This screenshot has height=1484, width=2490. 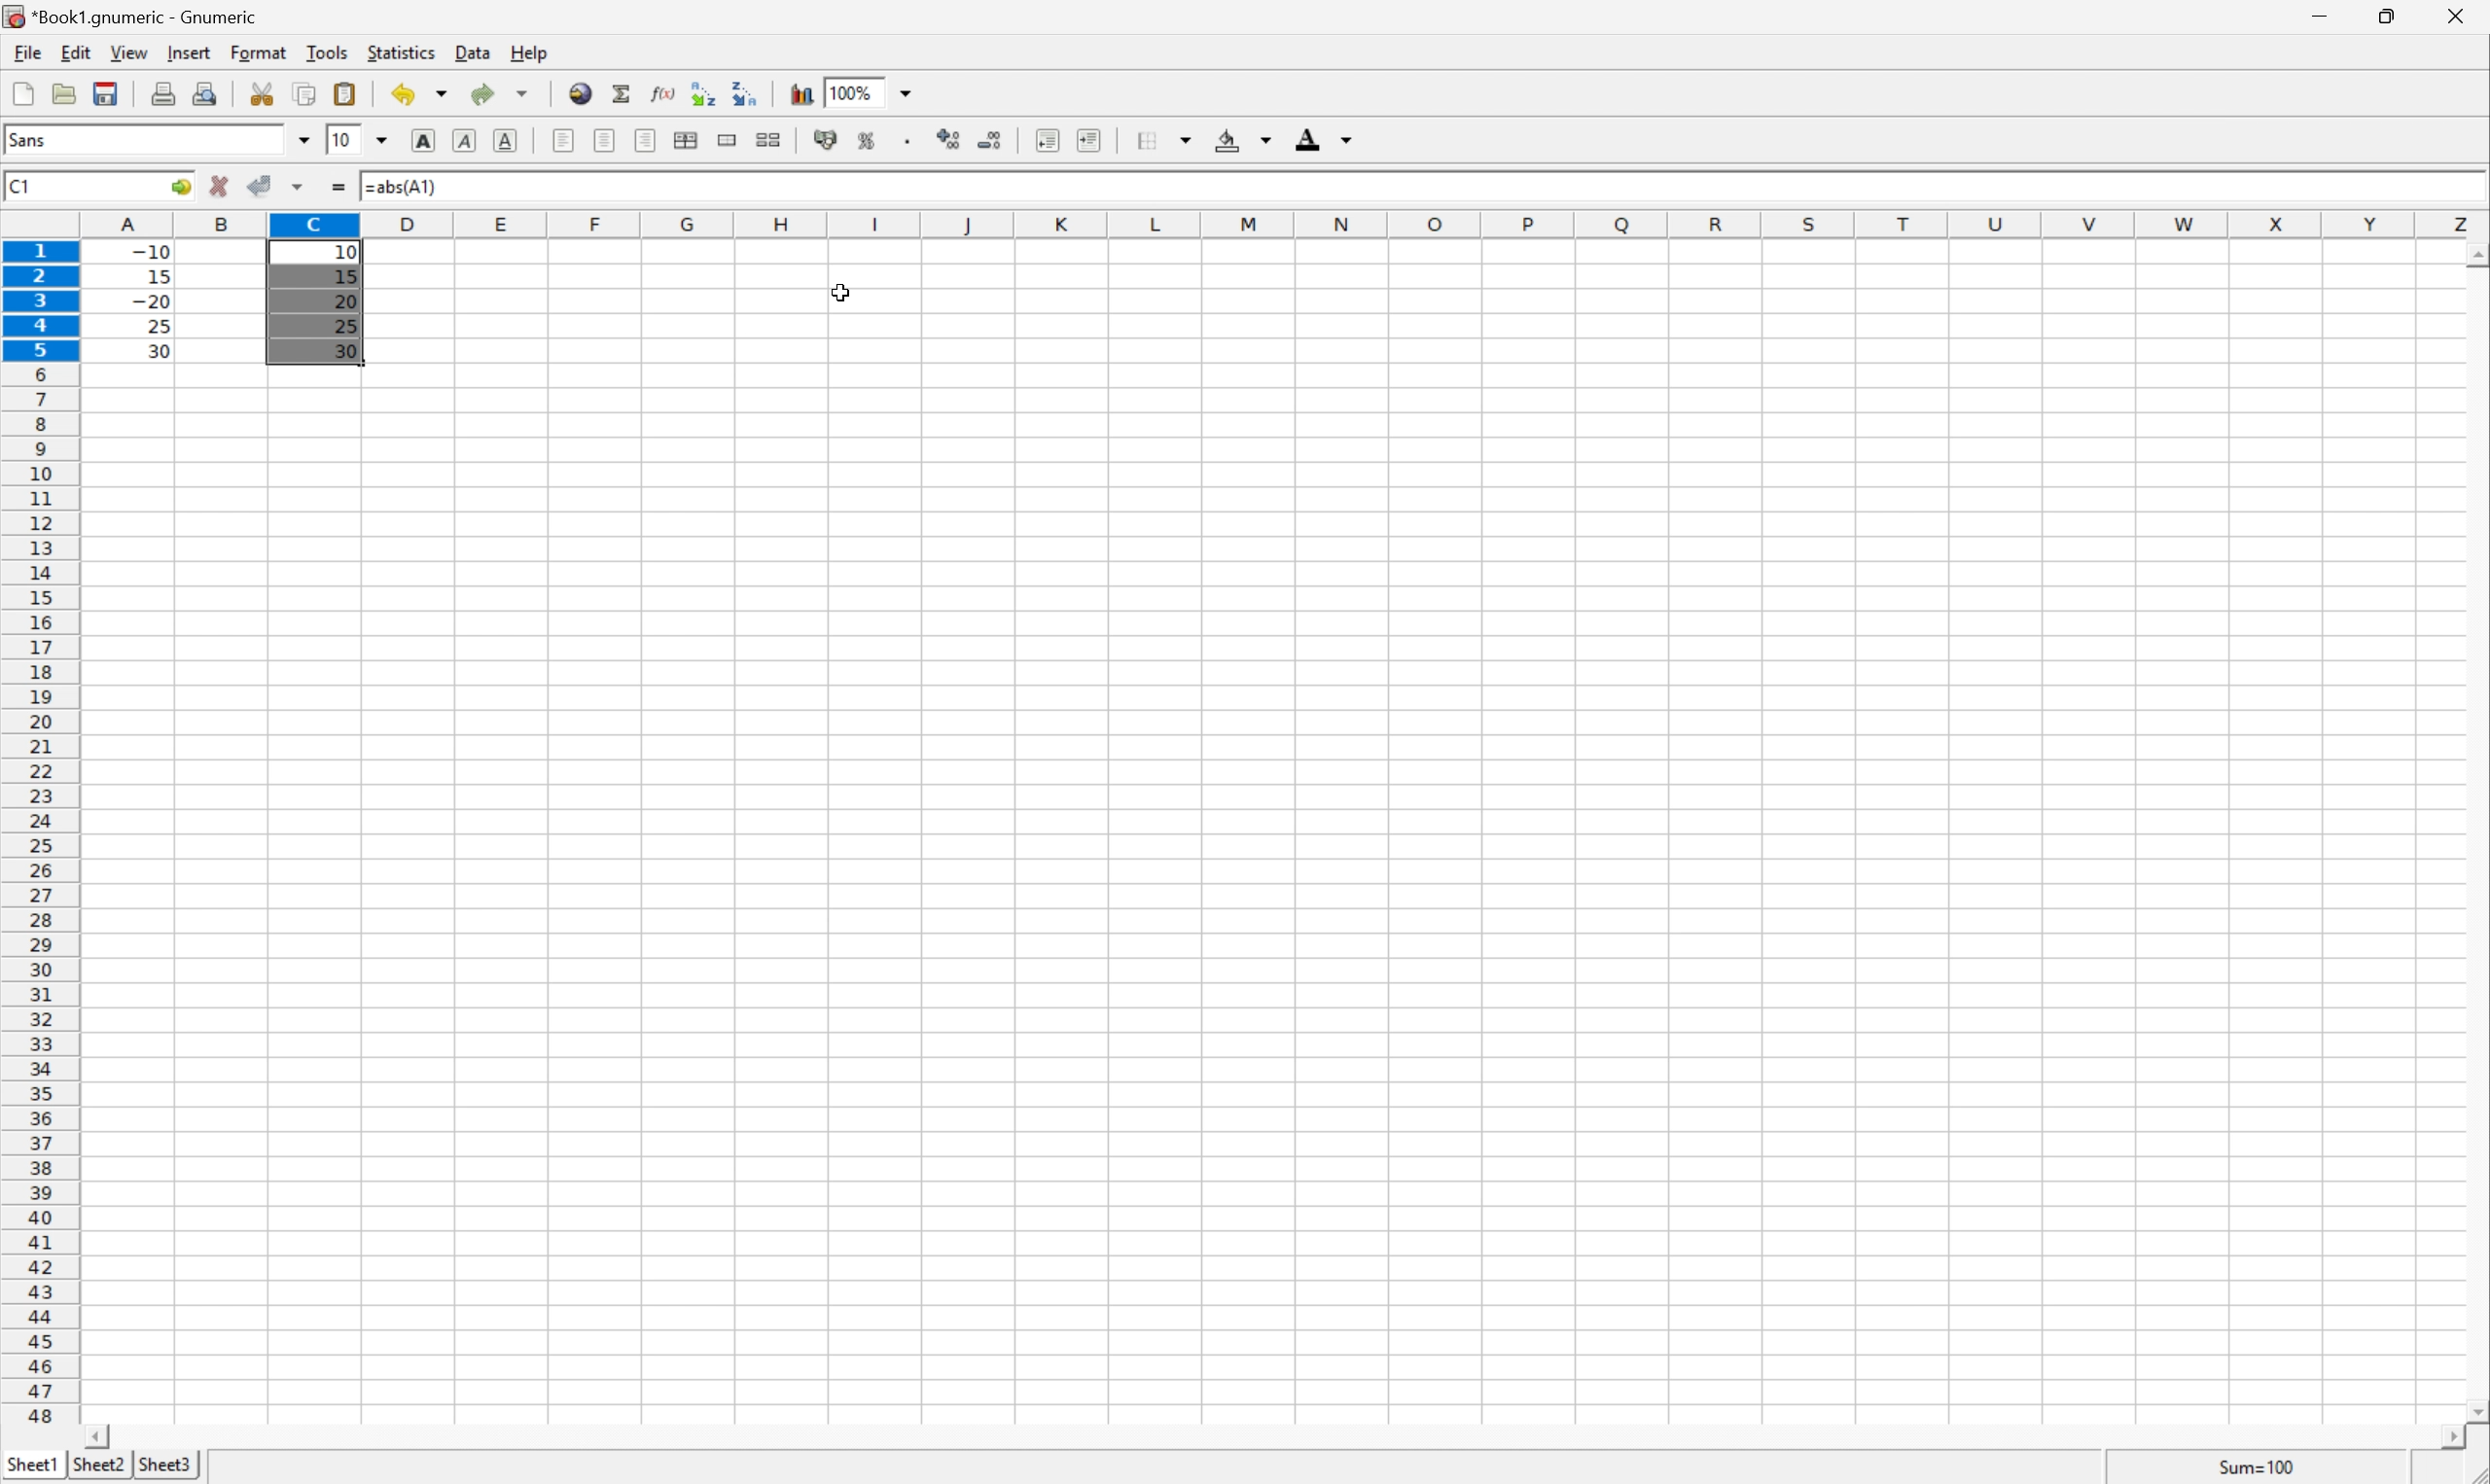 I want to click on Merge a range of cells, so click(x=730, y=140).